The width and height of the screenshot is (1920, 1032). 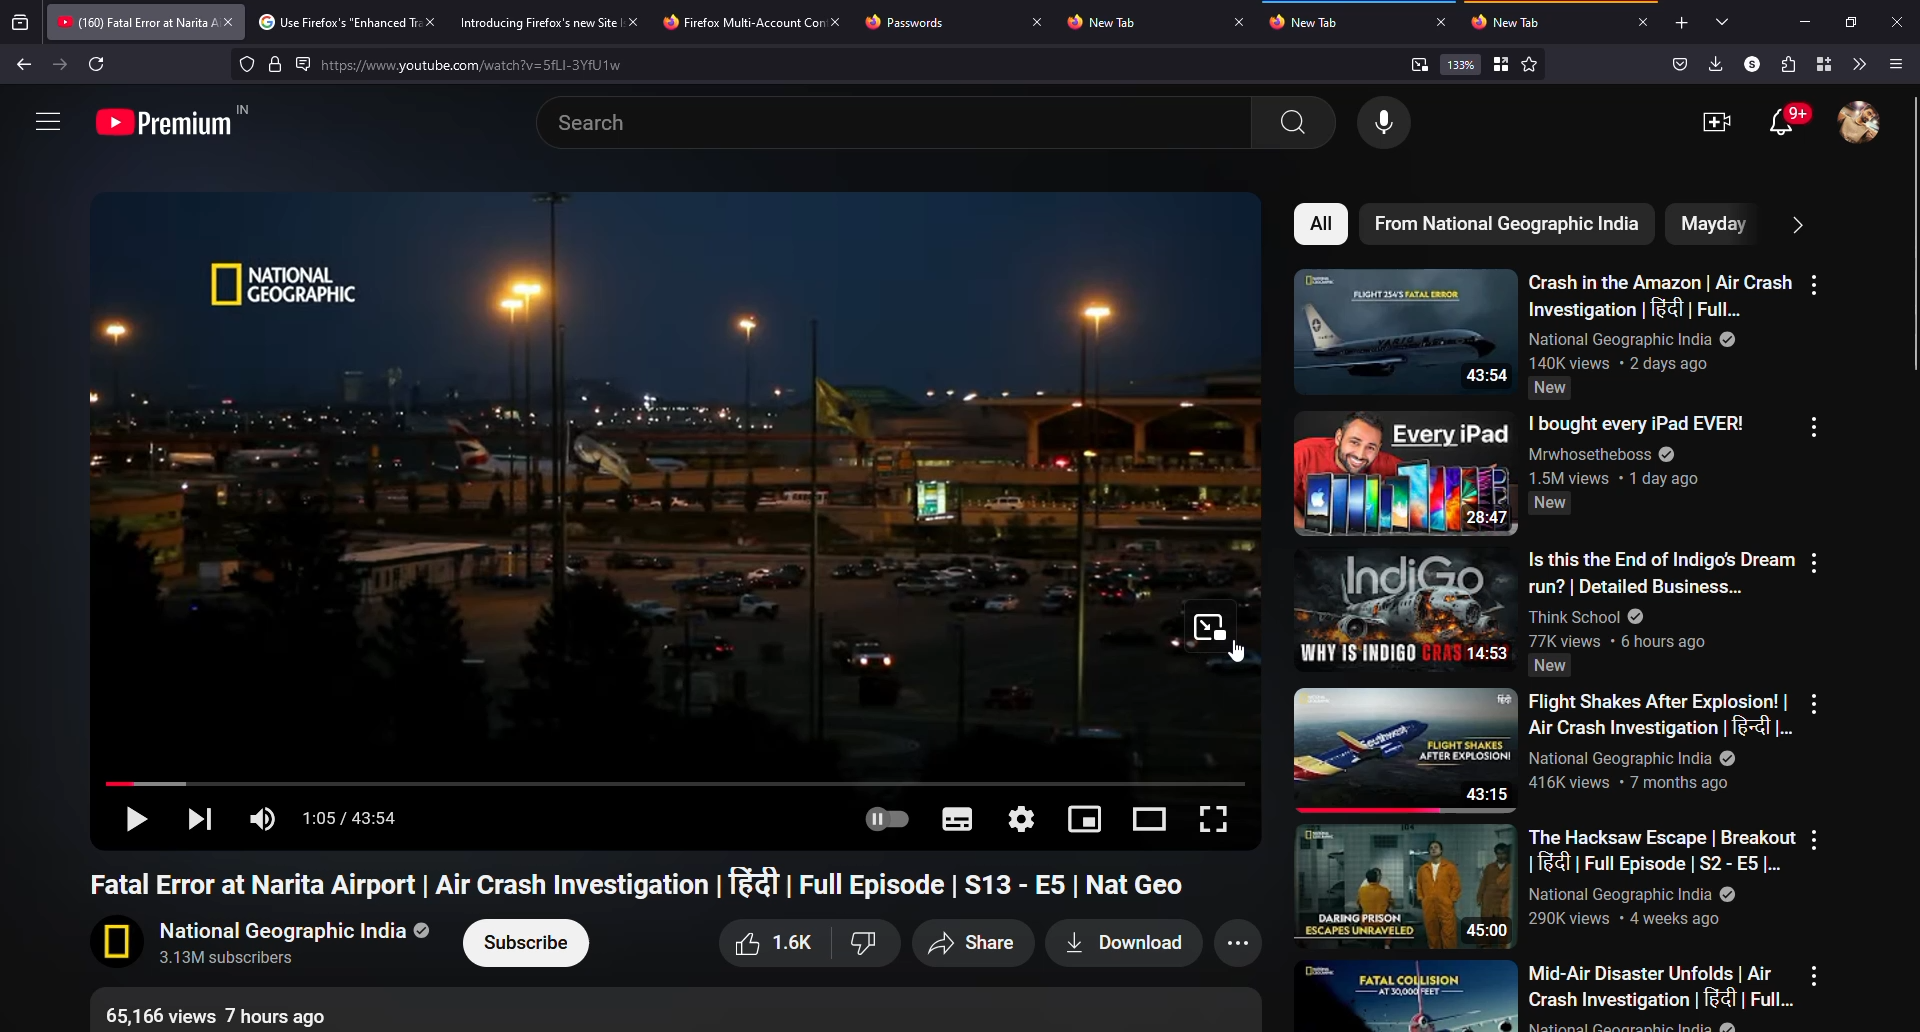 What do you see at coordinates (1438, 22) in the screenshot?
I see `close` at bounding box center [1438, 22].